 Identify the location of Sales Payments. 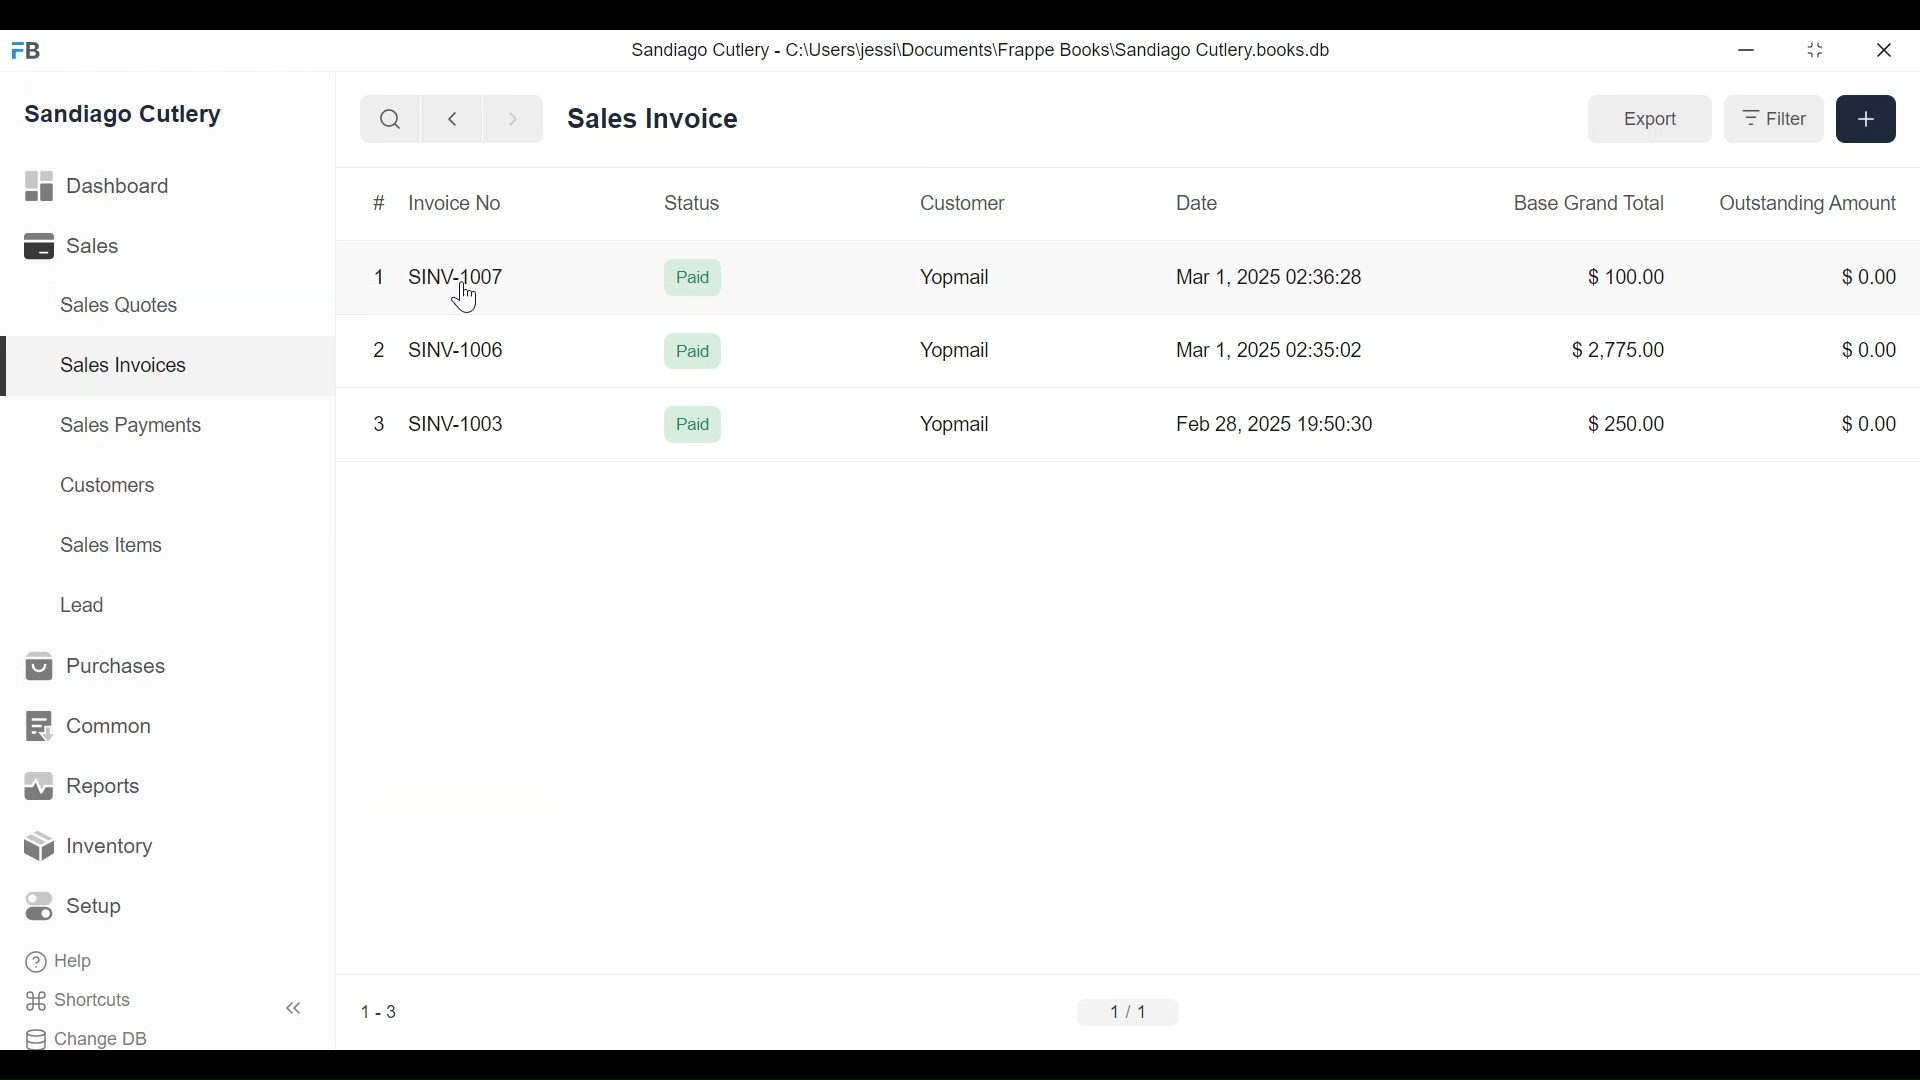
(131, 425).